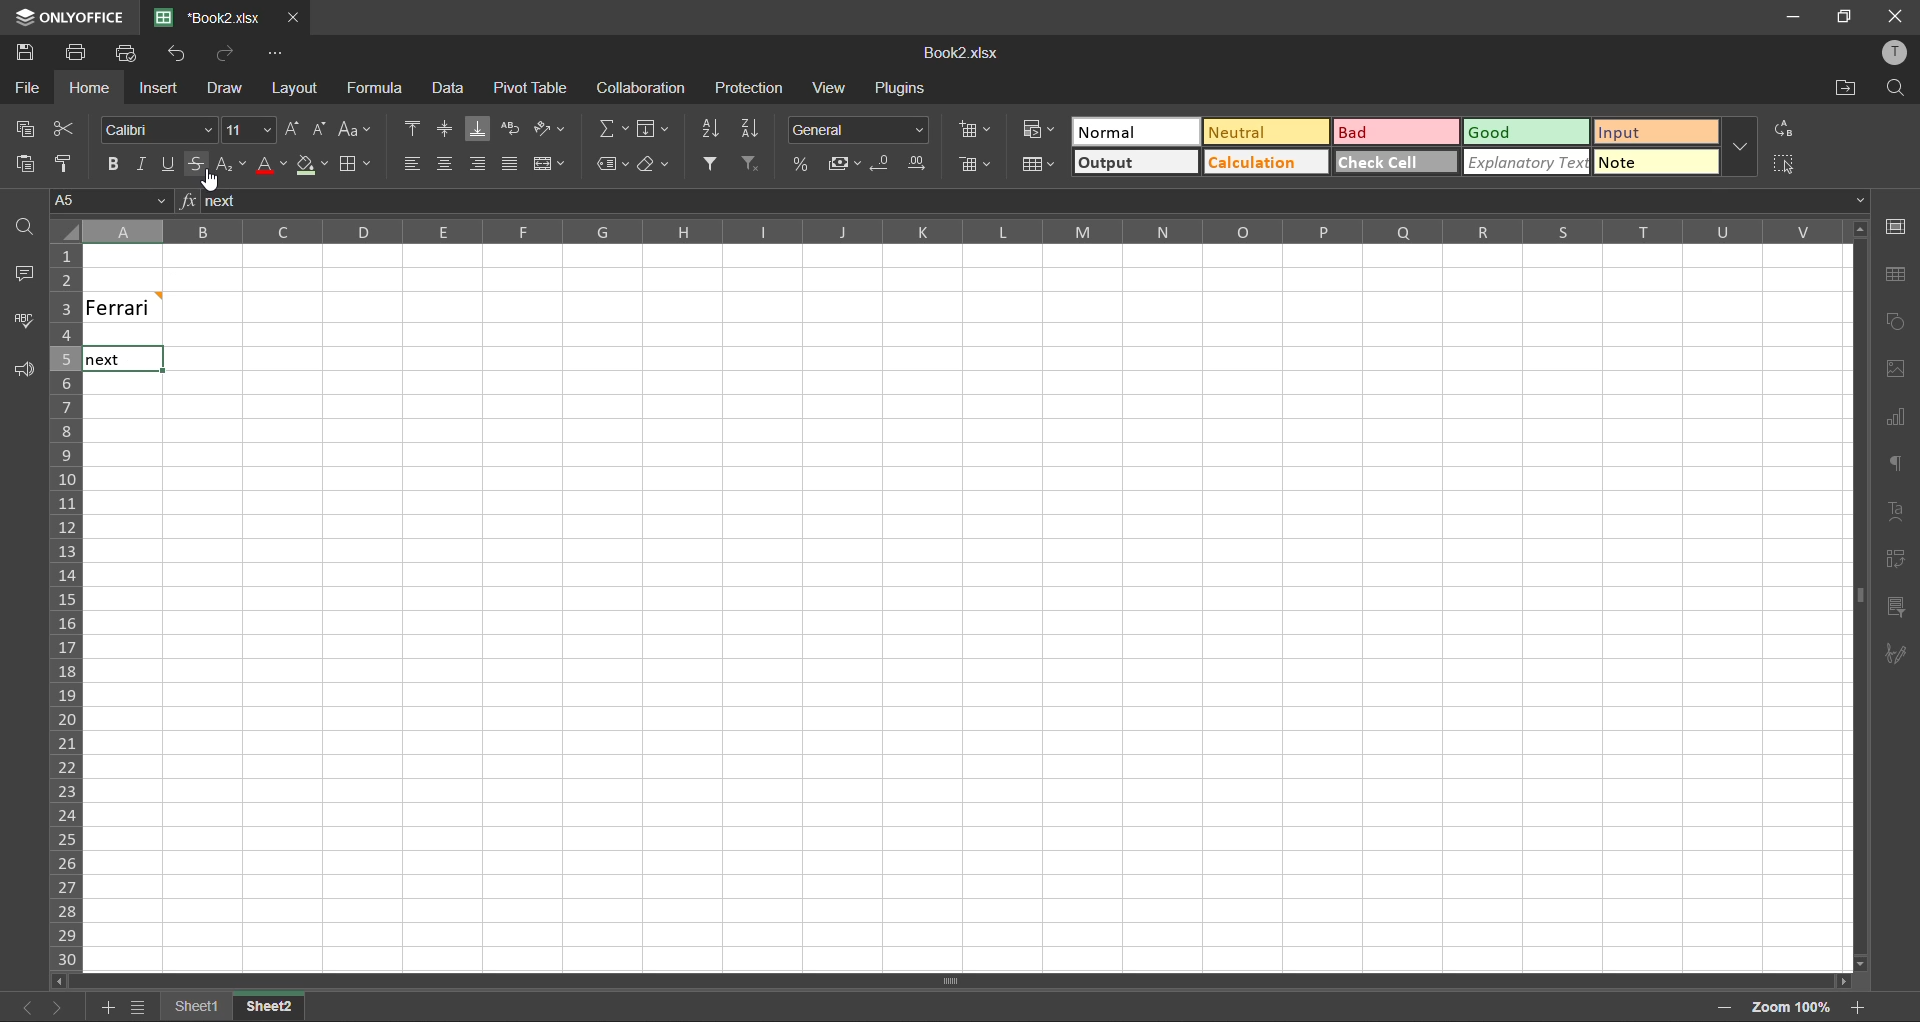  What do you see at coordinates (950, 981) in the screenshot?
I see `Scrollbar` at bounding box center [950, 981].